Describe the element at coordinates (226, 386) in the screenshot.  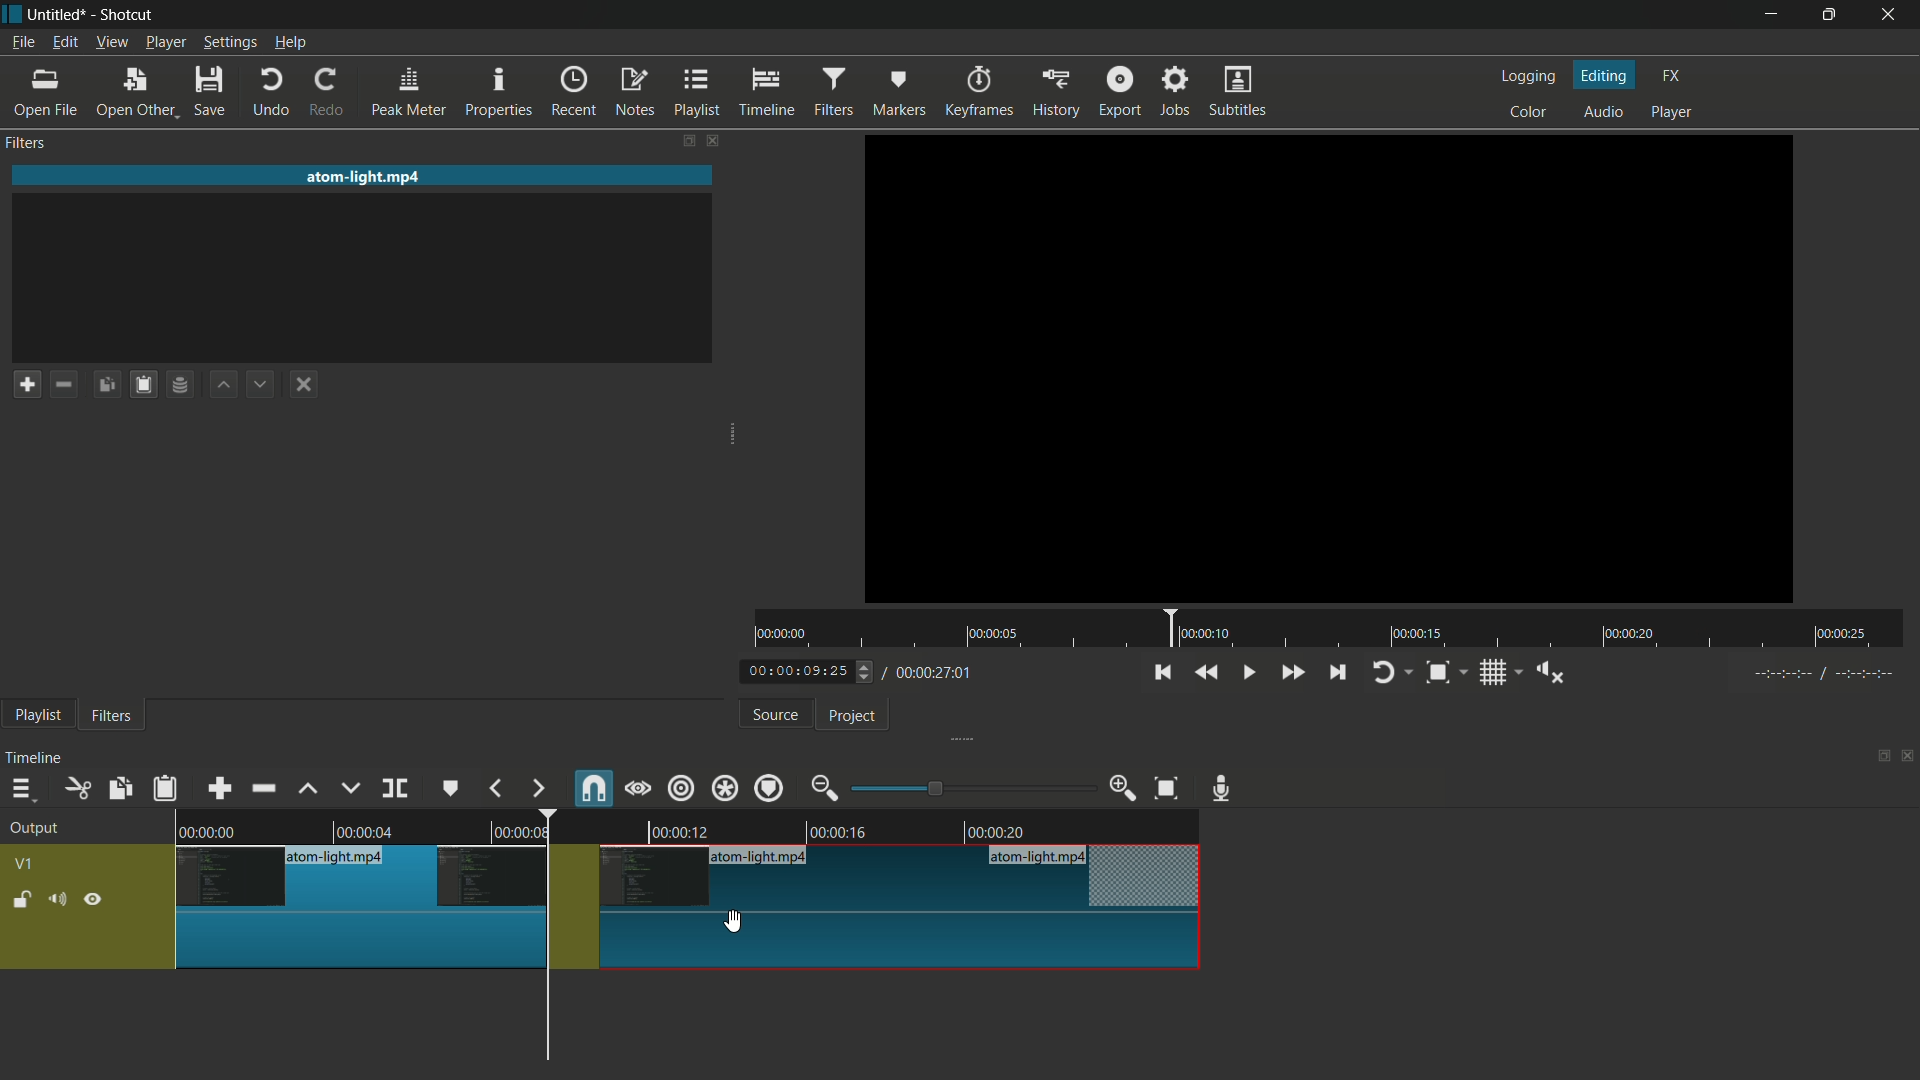
I see `move filter up` at that location.